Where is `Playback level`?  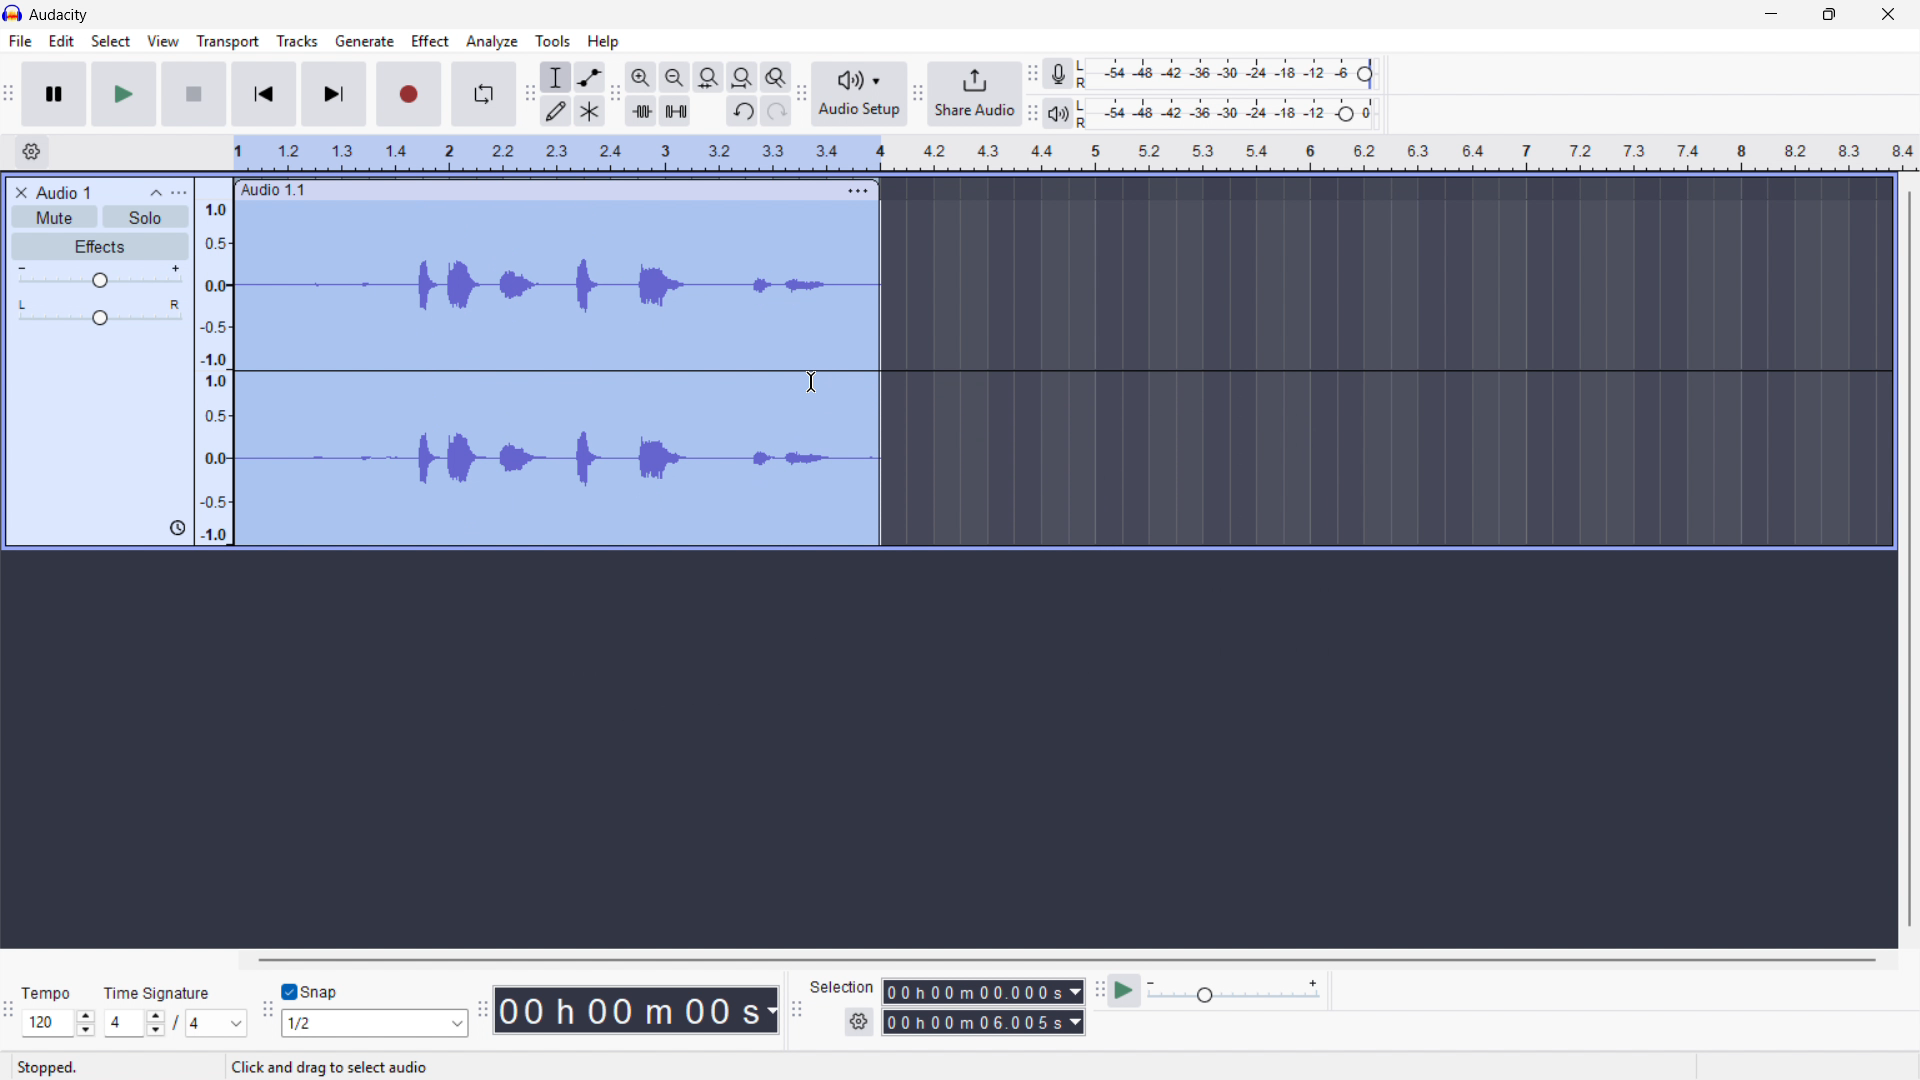
Playback level is located at coordinates (1232, 113).